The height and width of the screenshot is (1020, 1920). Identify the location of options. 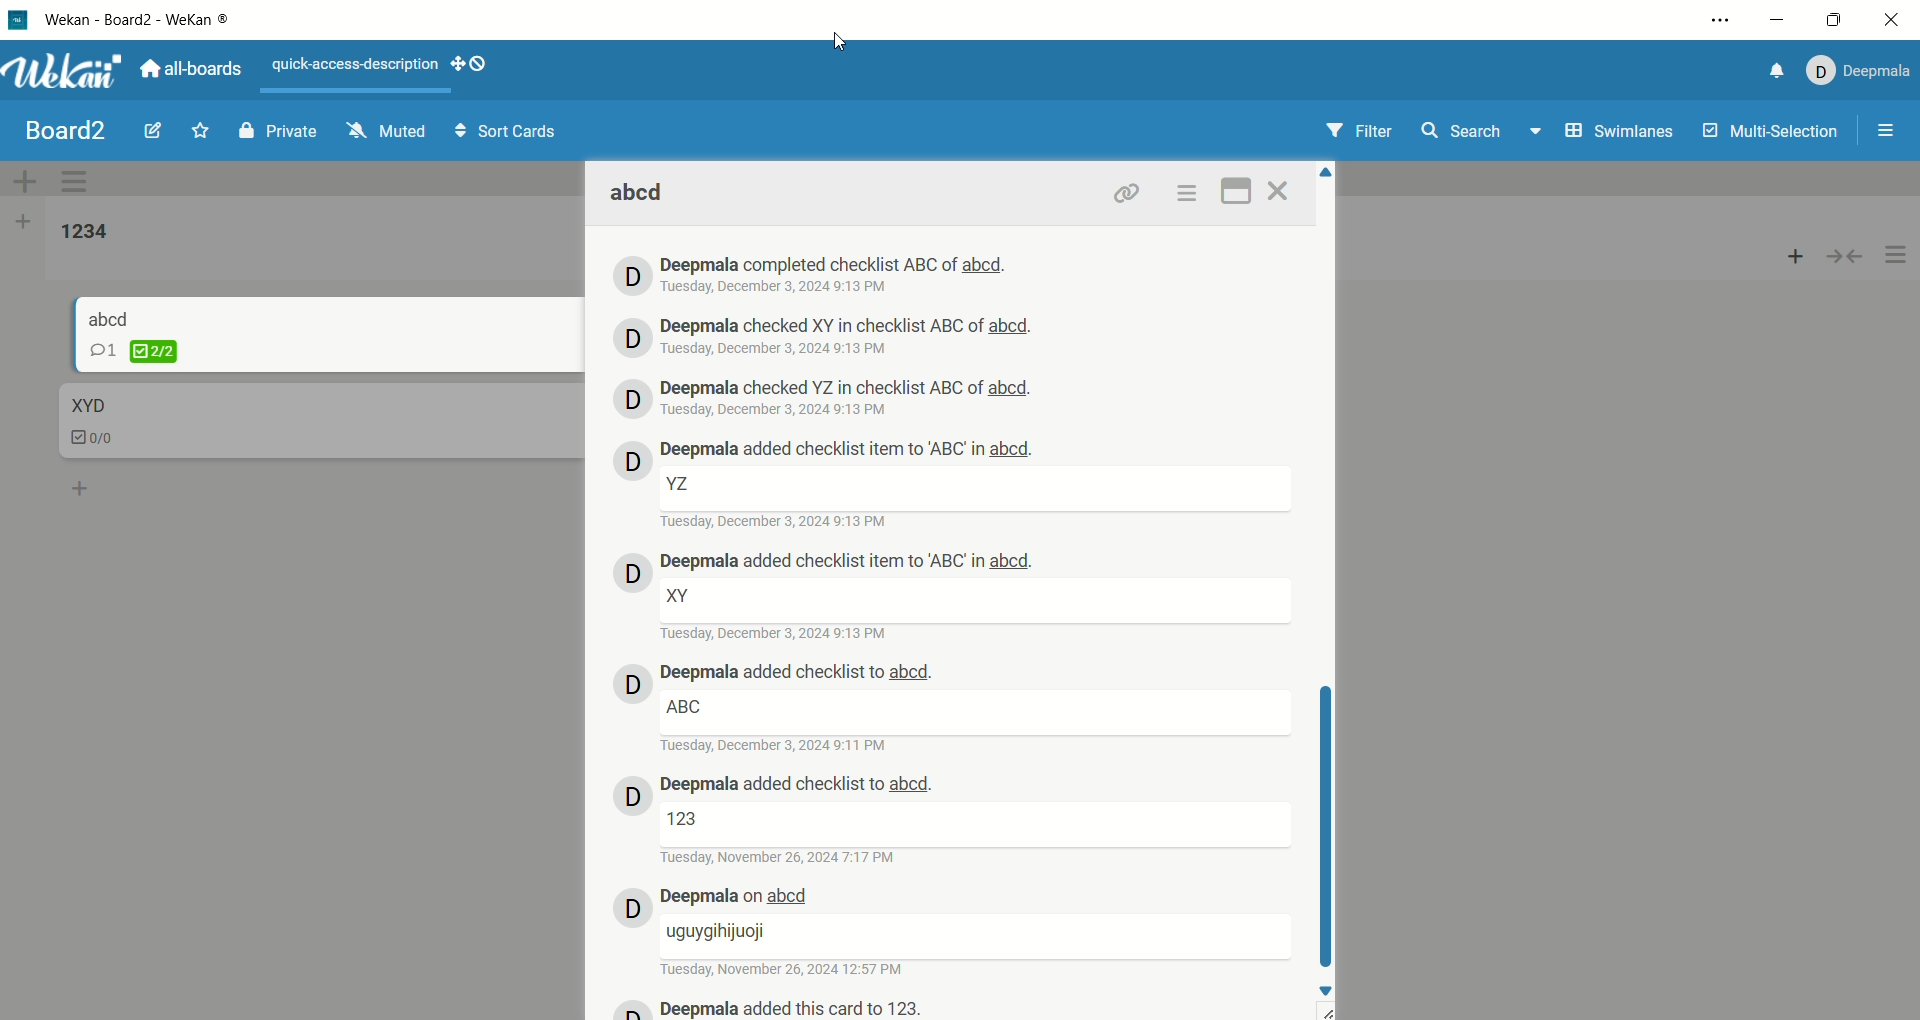
(1186, 193).